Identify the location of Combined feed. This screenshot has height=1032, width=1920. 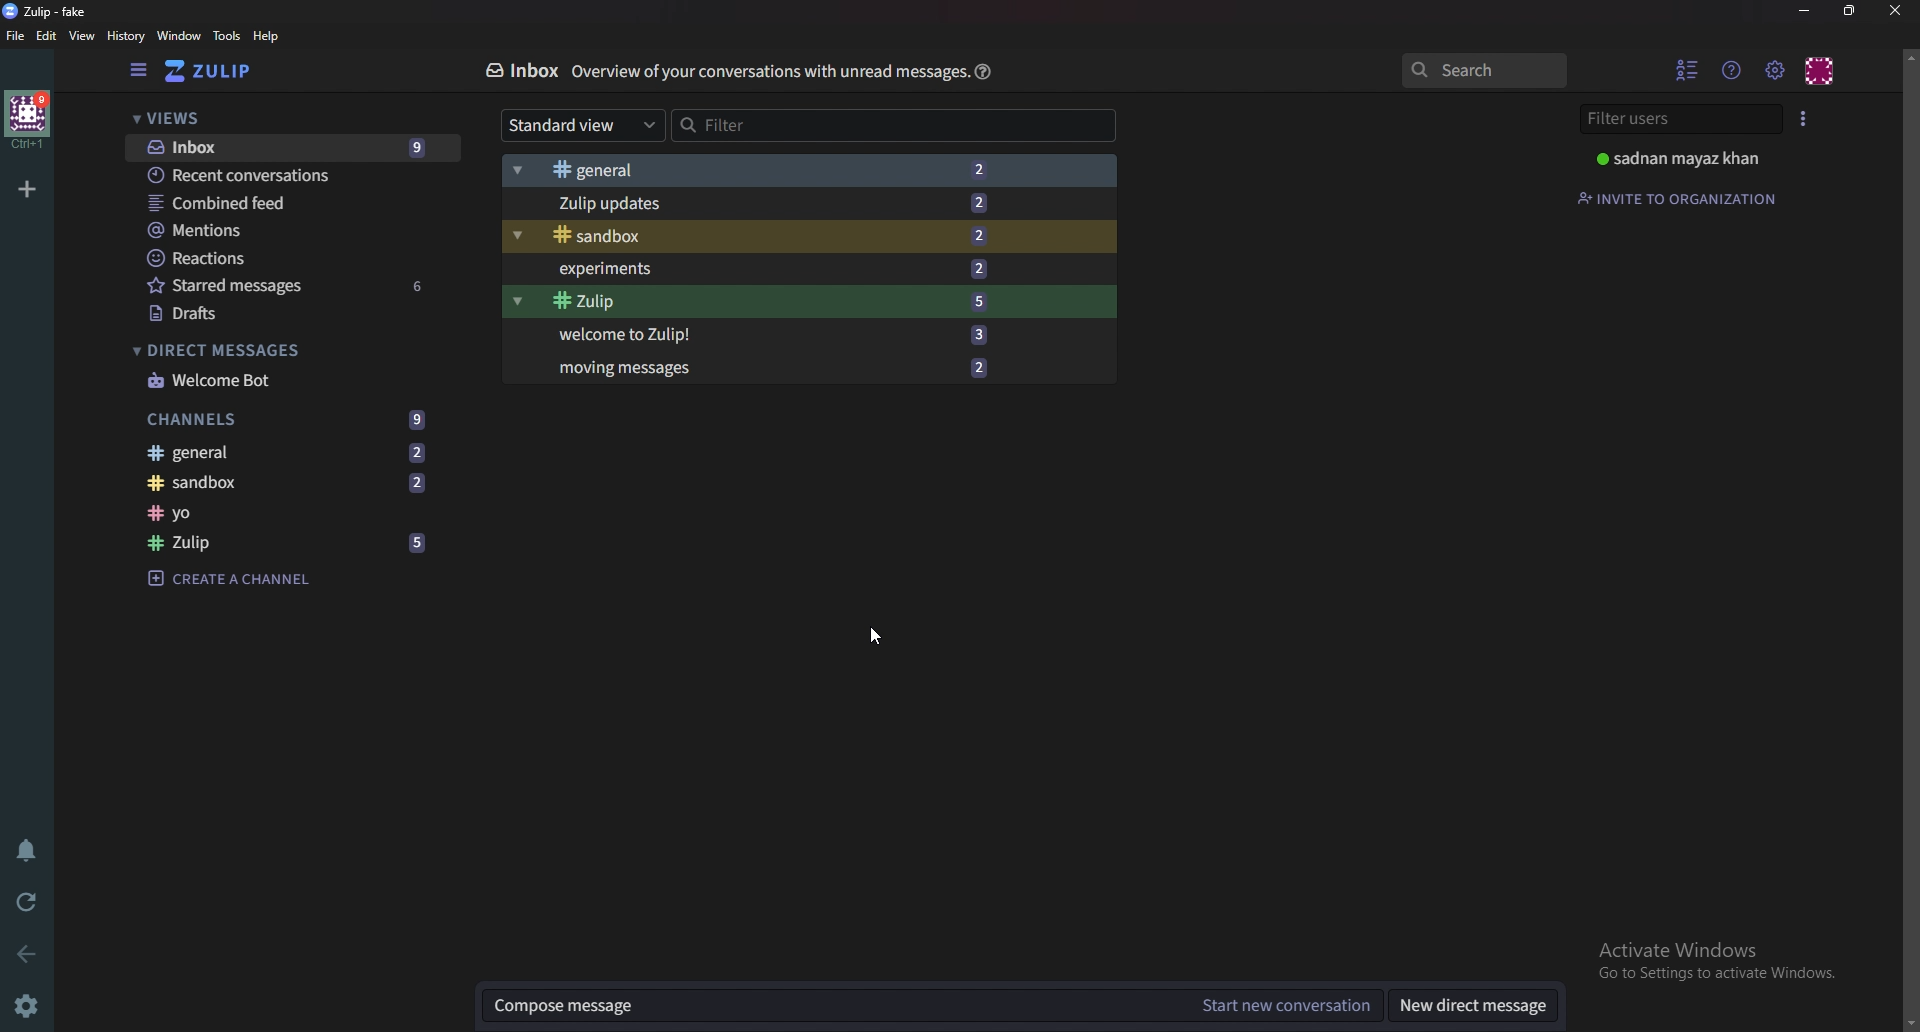
(270, 203).